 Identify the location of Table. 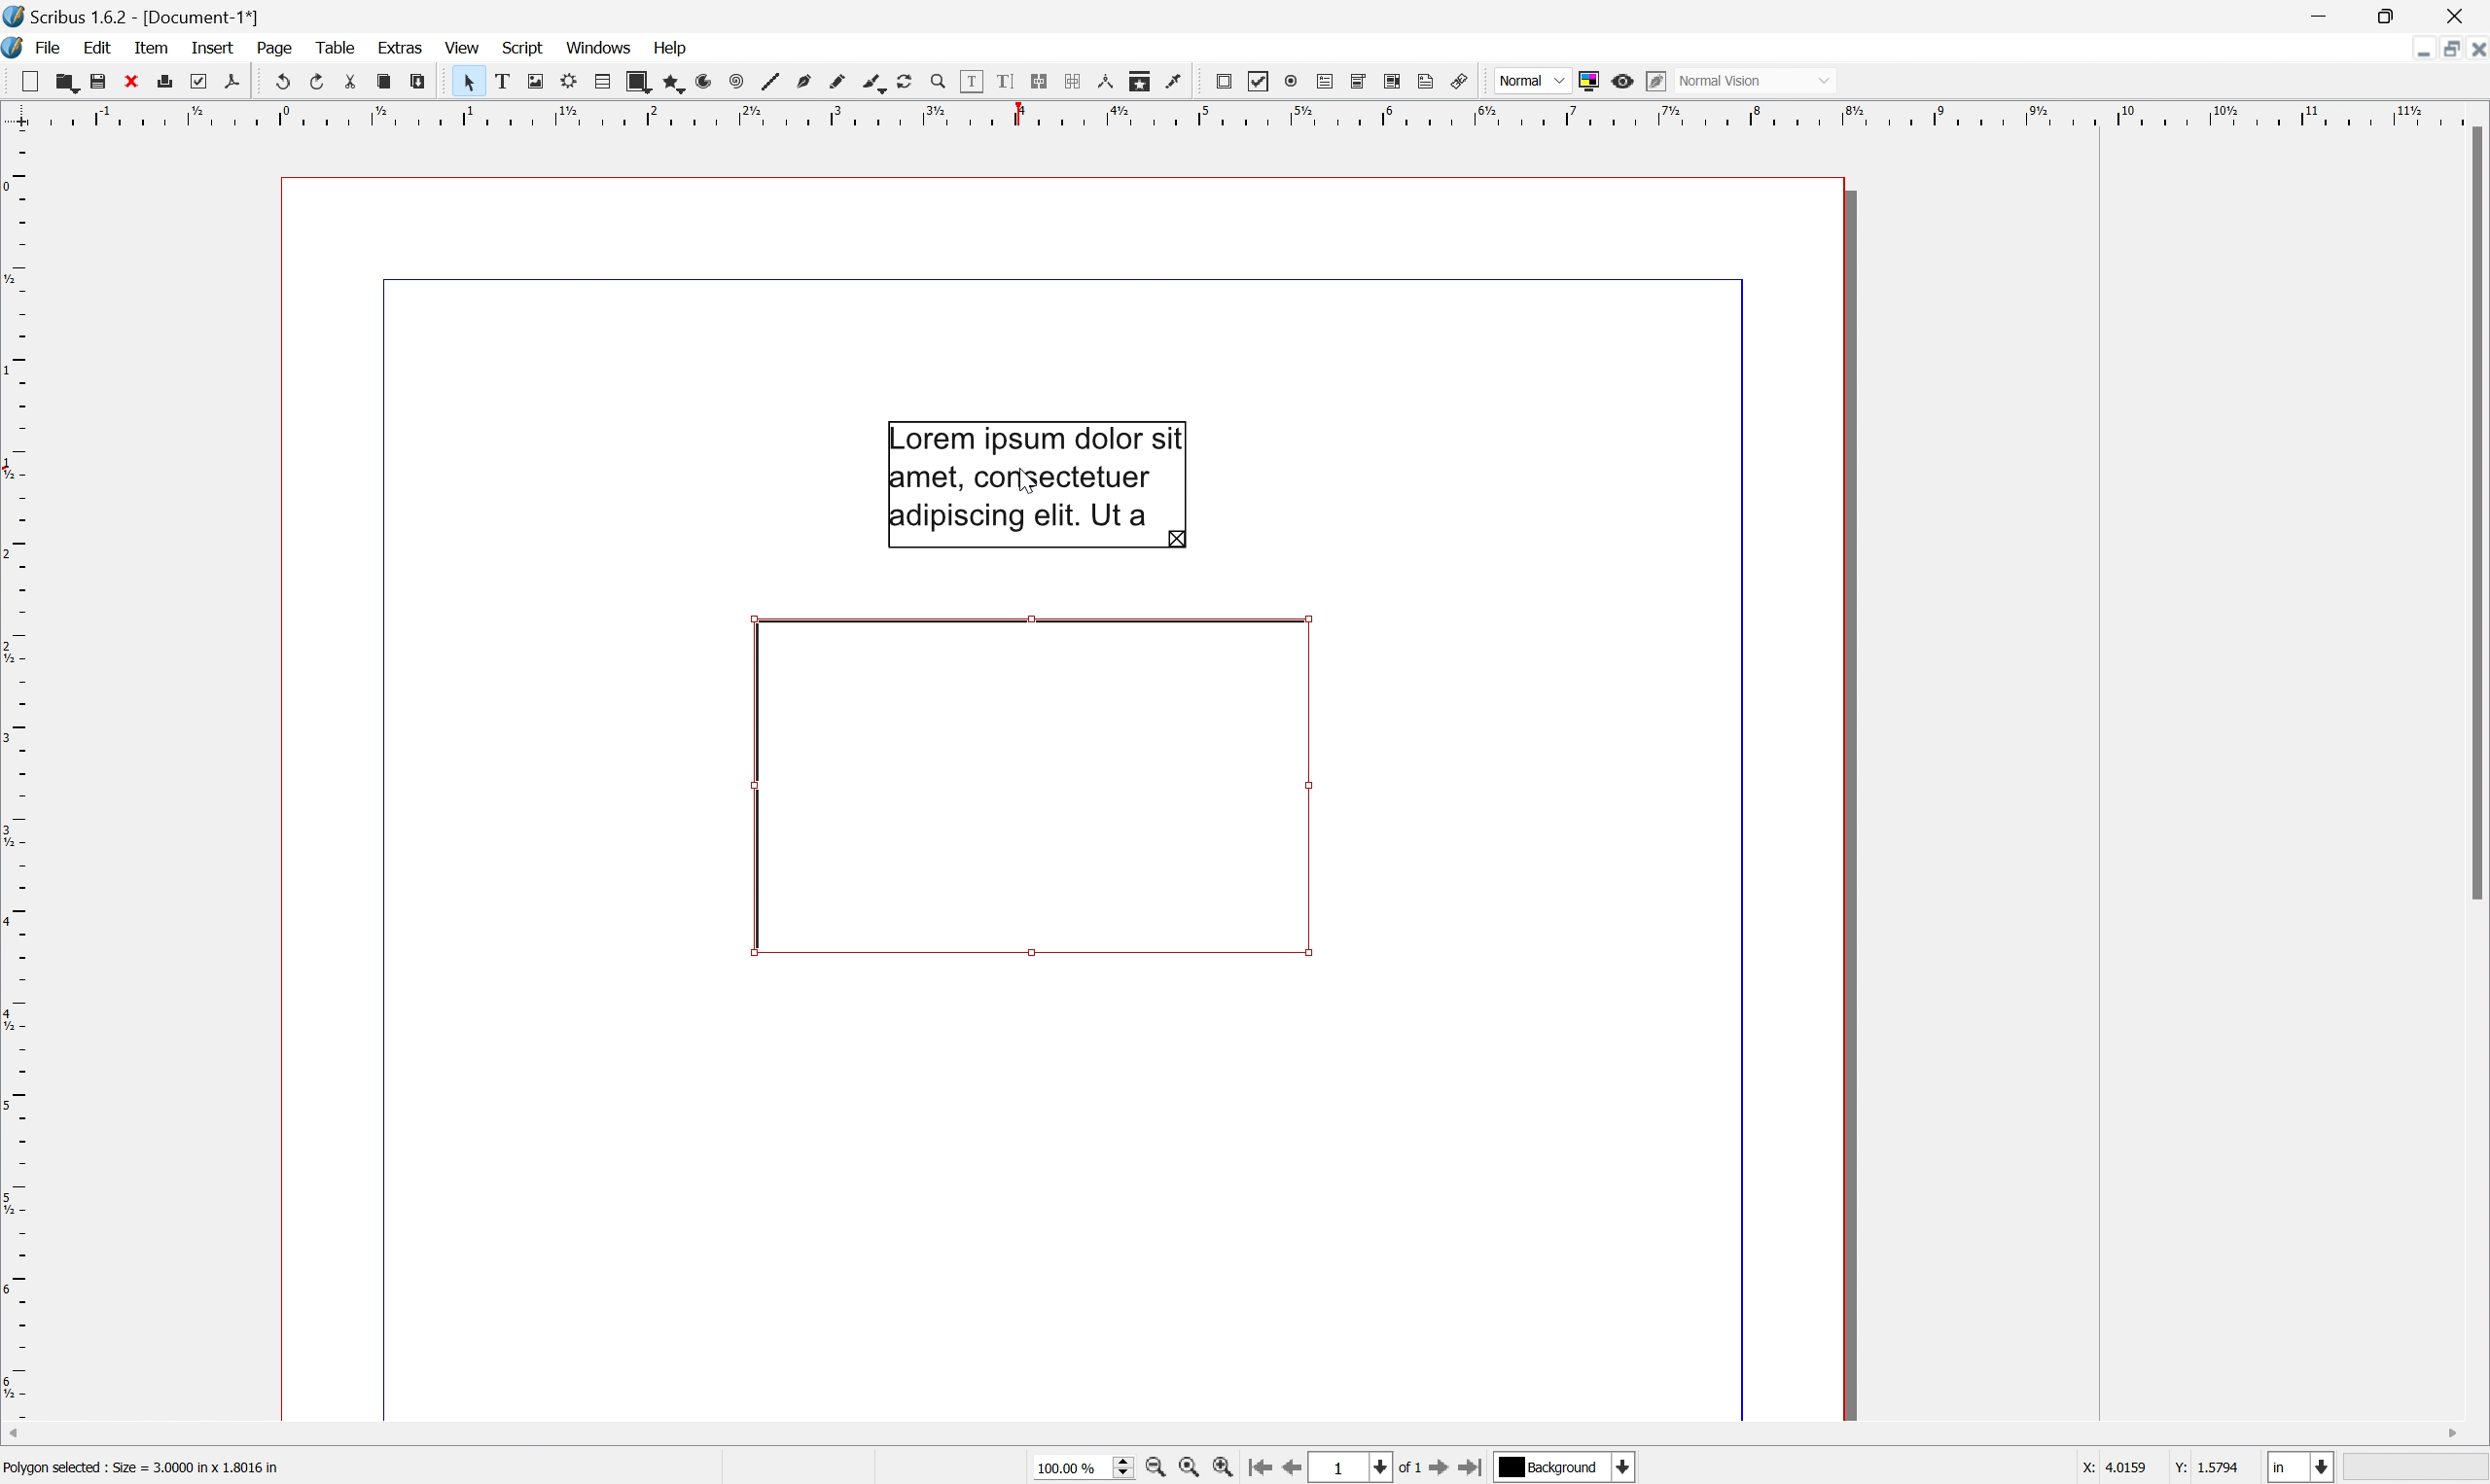
(602, 80).